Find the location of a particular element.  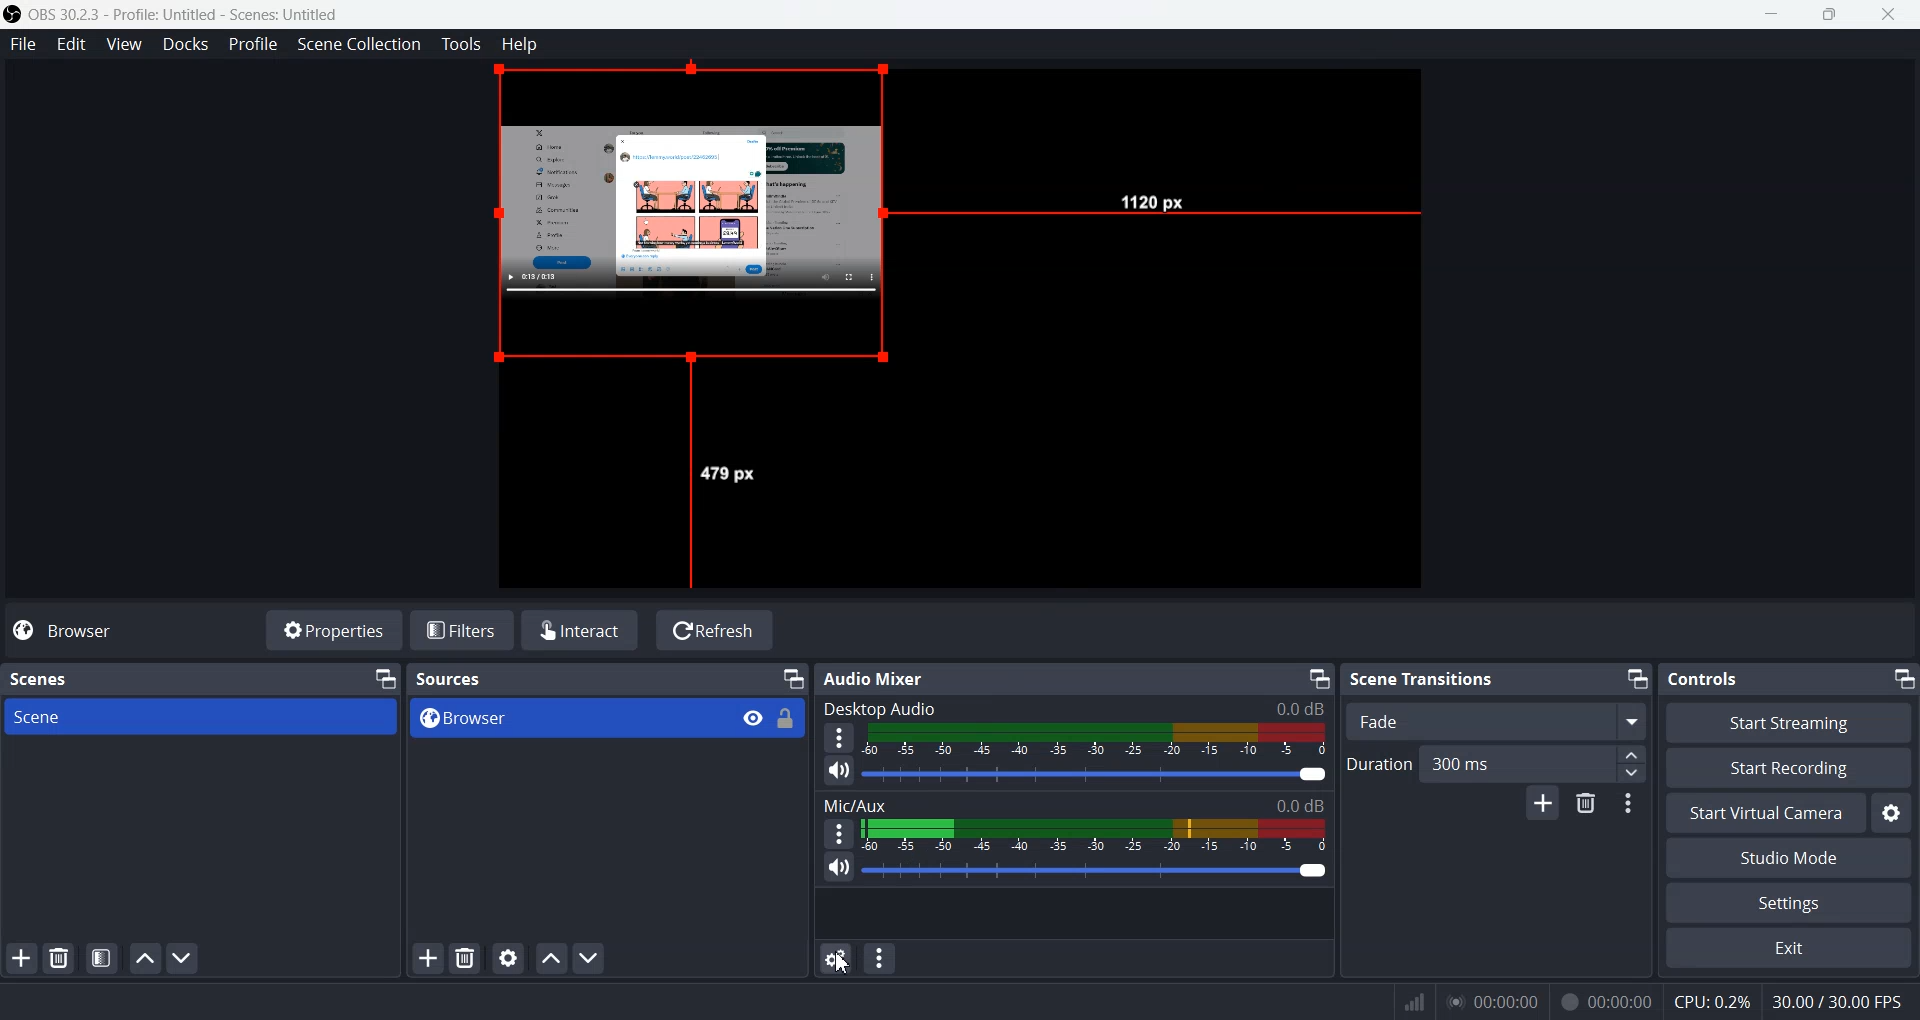

479 px is located at coordinates (731, 474).